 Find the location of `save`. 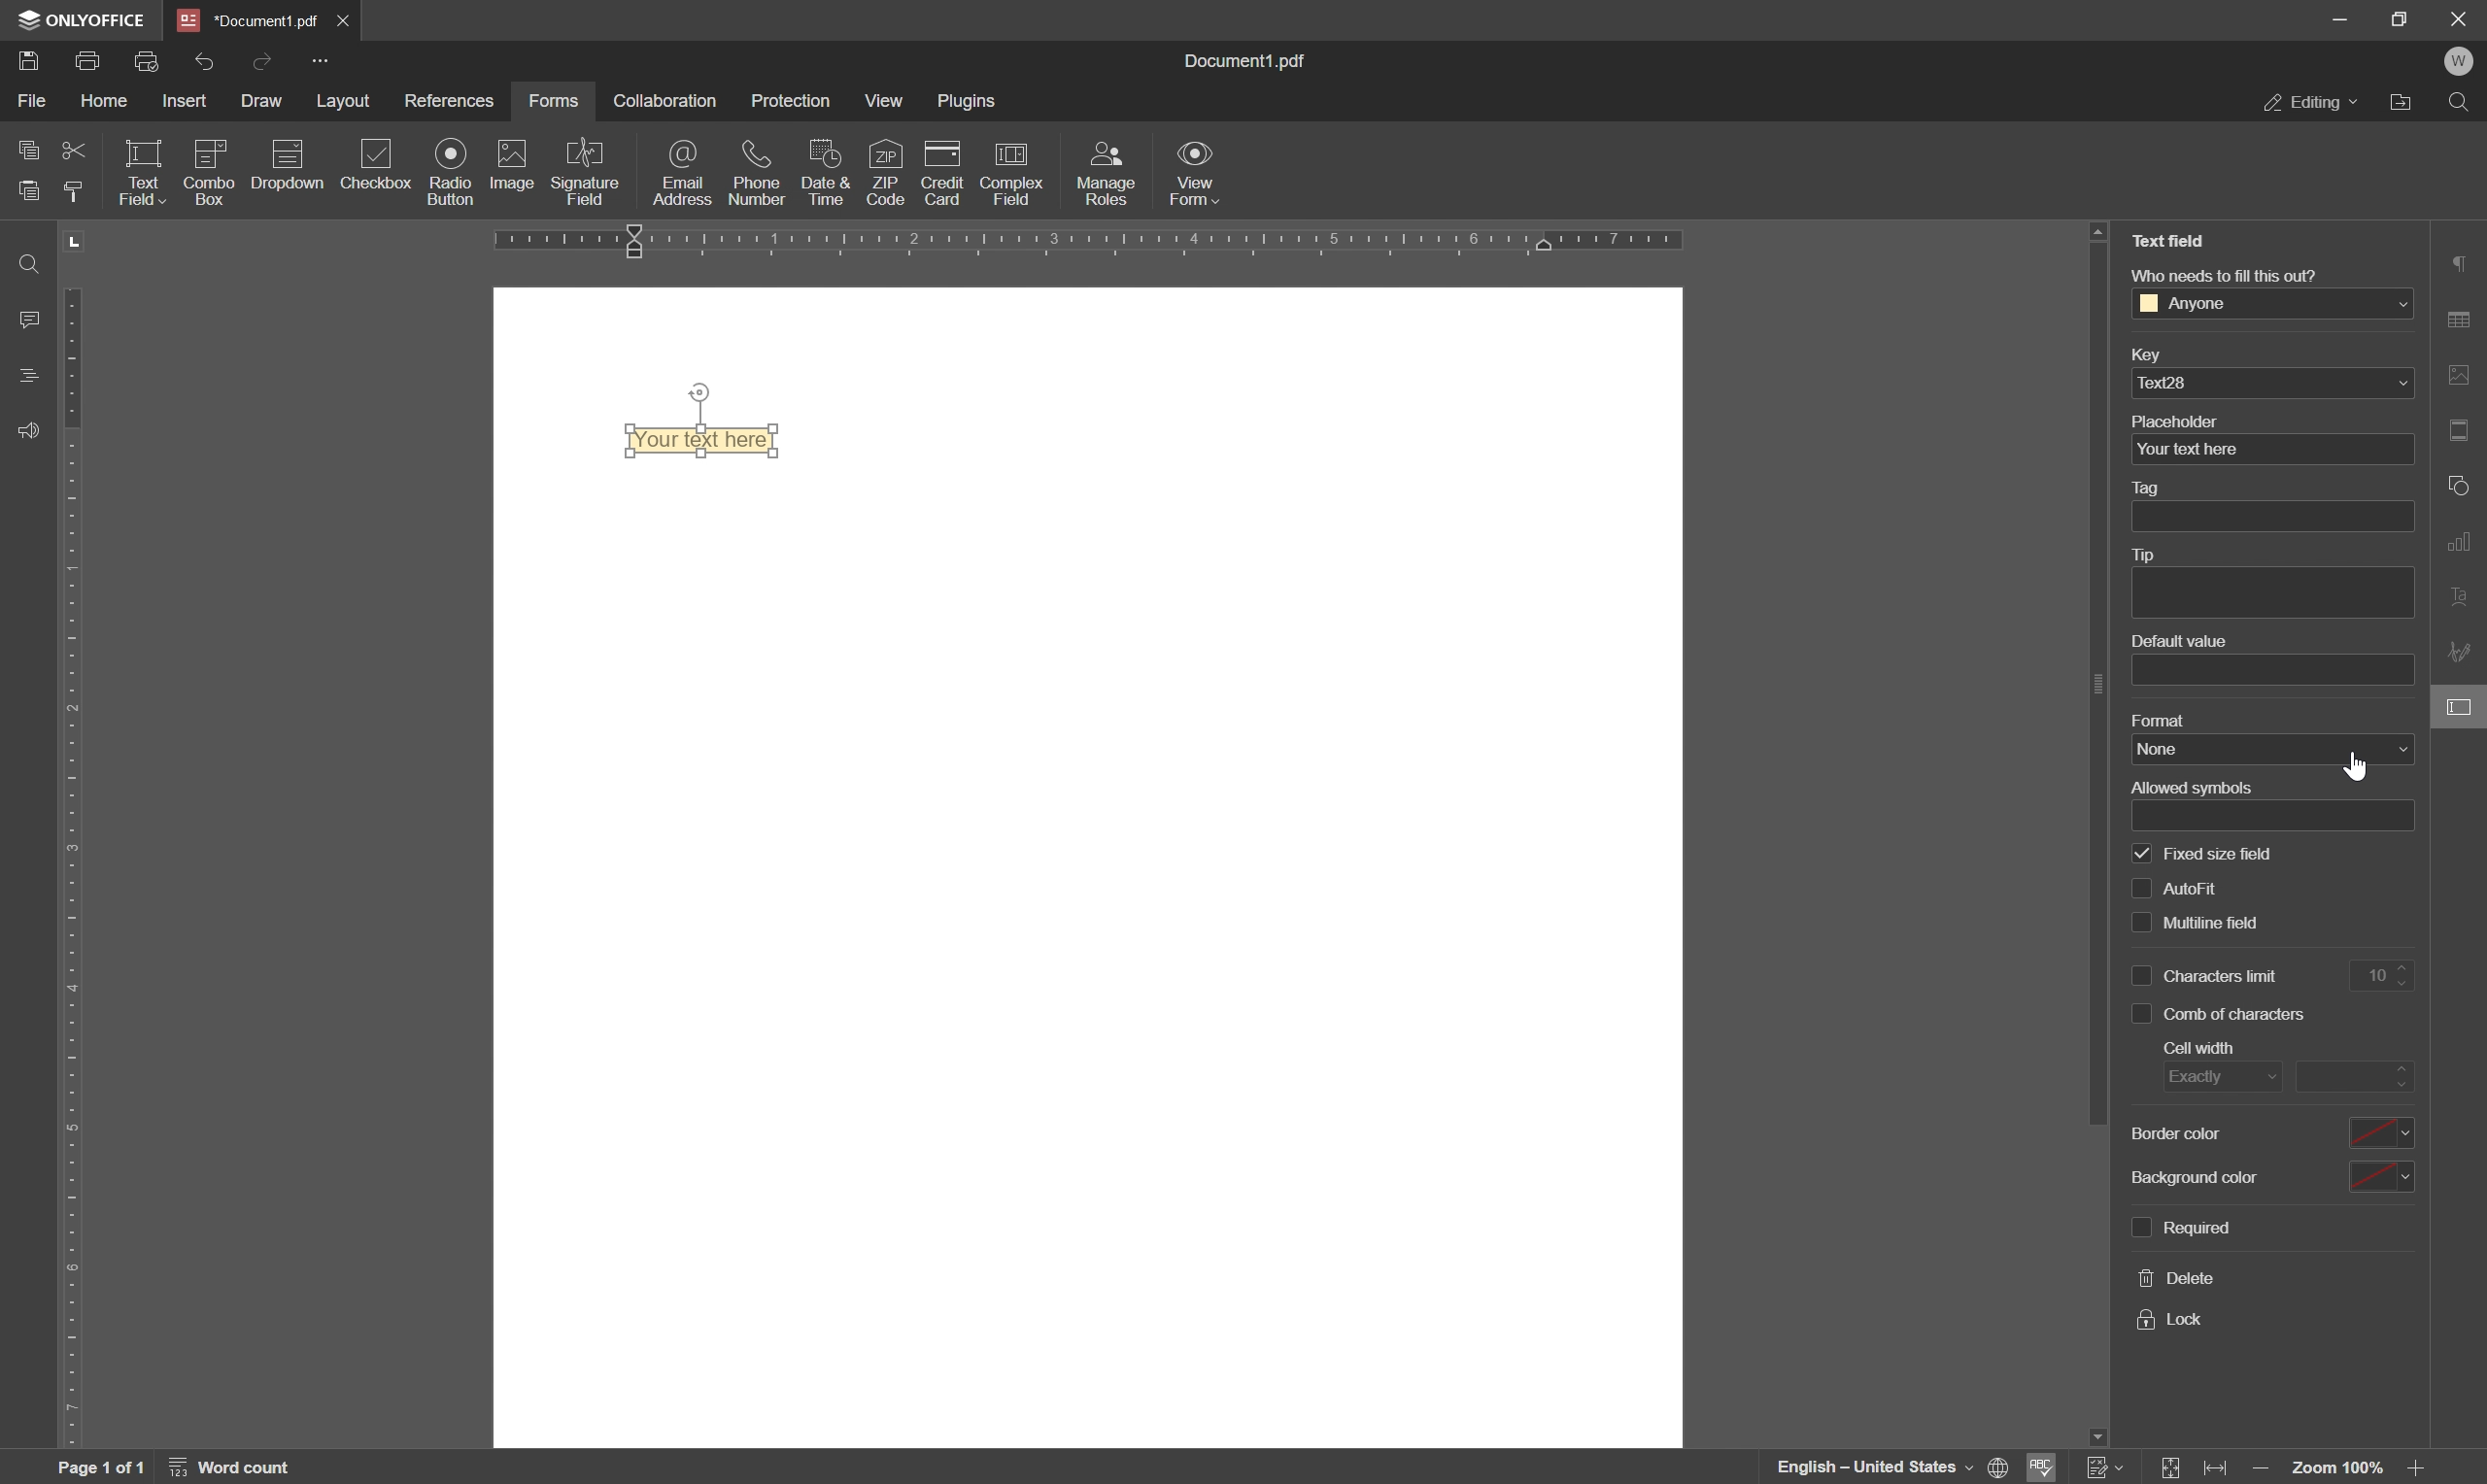

save is located at coordinates (26, 62).